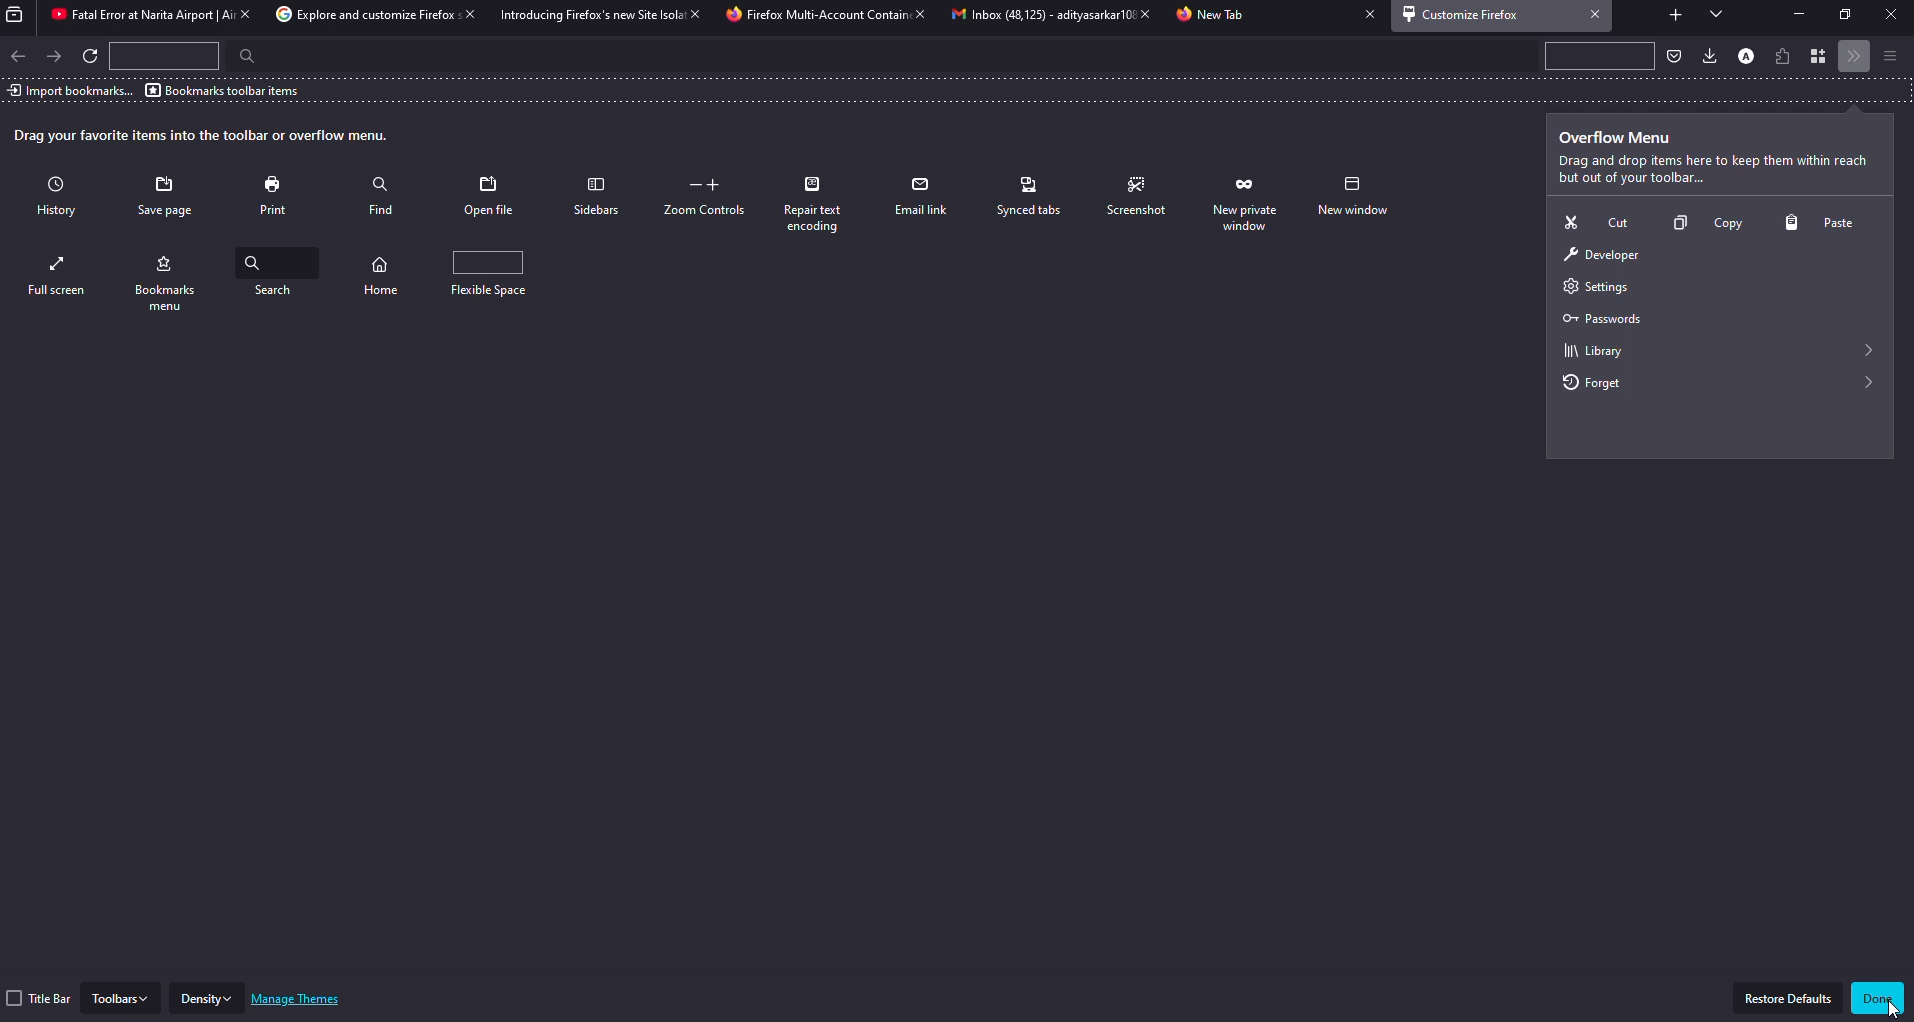 Image resolution: width=1914 pixels, height=1022 pixels. Describe the element at coordinates (1139, 197) in the screenshot. I see `screenshot` at that location.